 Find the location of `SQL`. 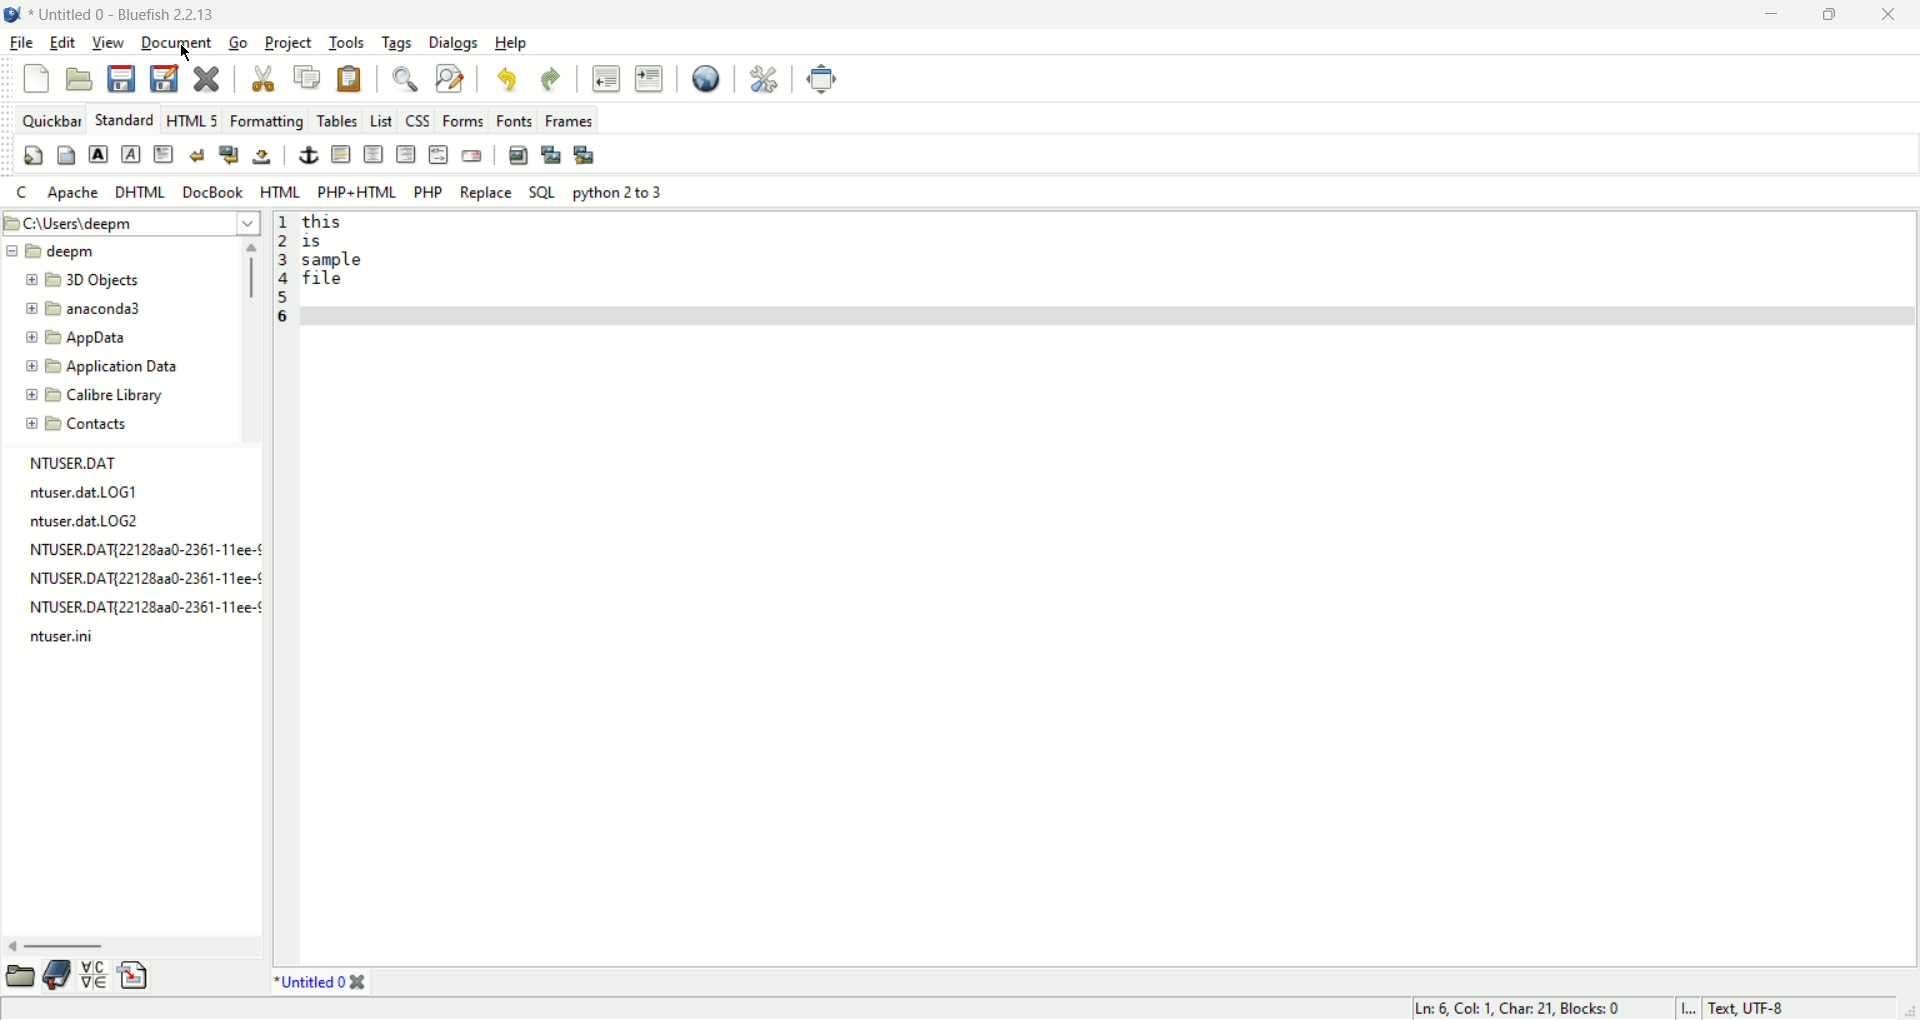

SQL is located at coordinates (542, 192).